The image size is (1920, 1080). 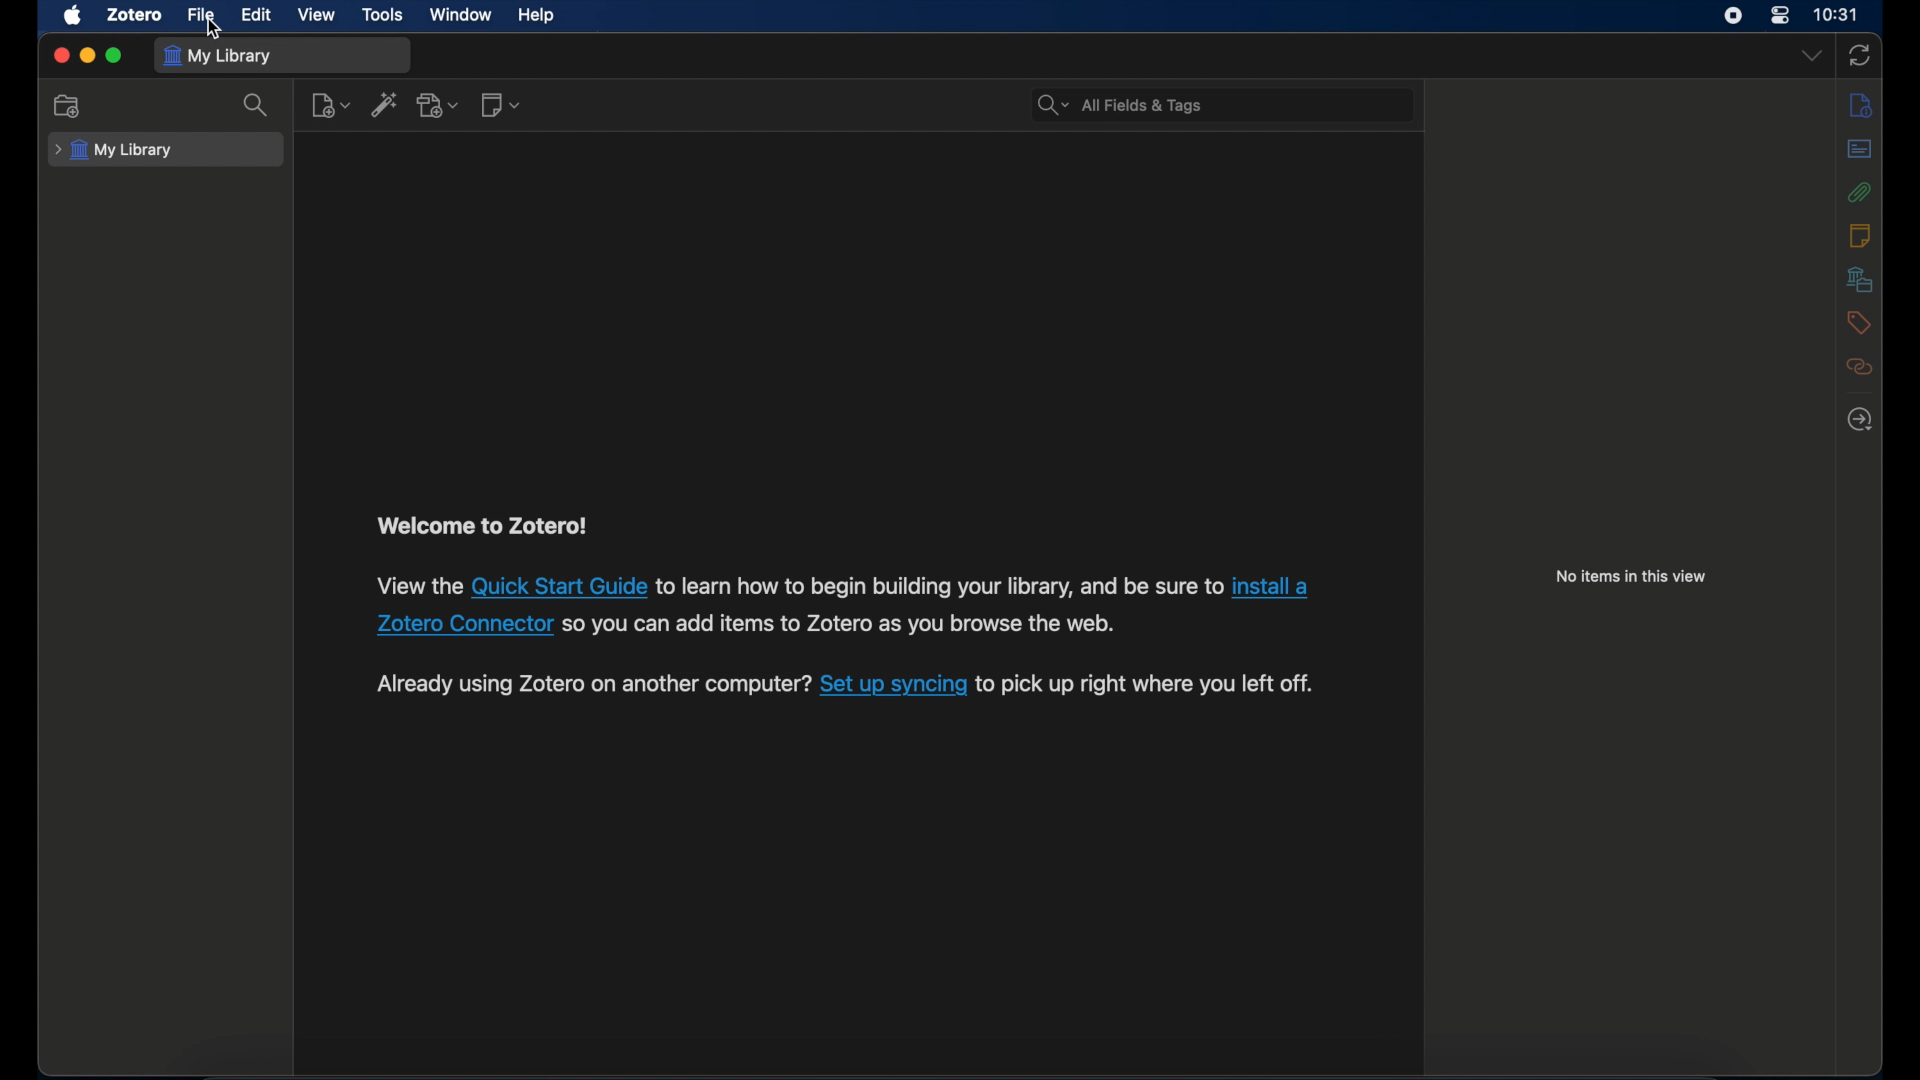 What do you see at coordinates (940, 586) in the screenshot?
I see `` at bounding box center [940, 586].